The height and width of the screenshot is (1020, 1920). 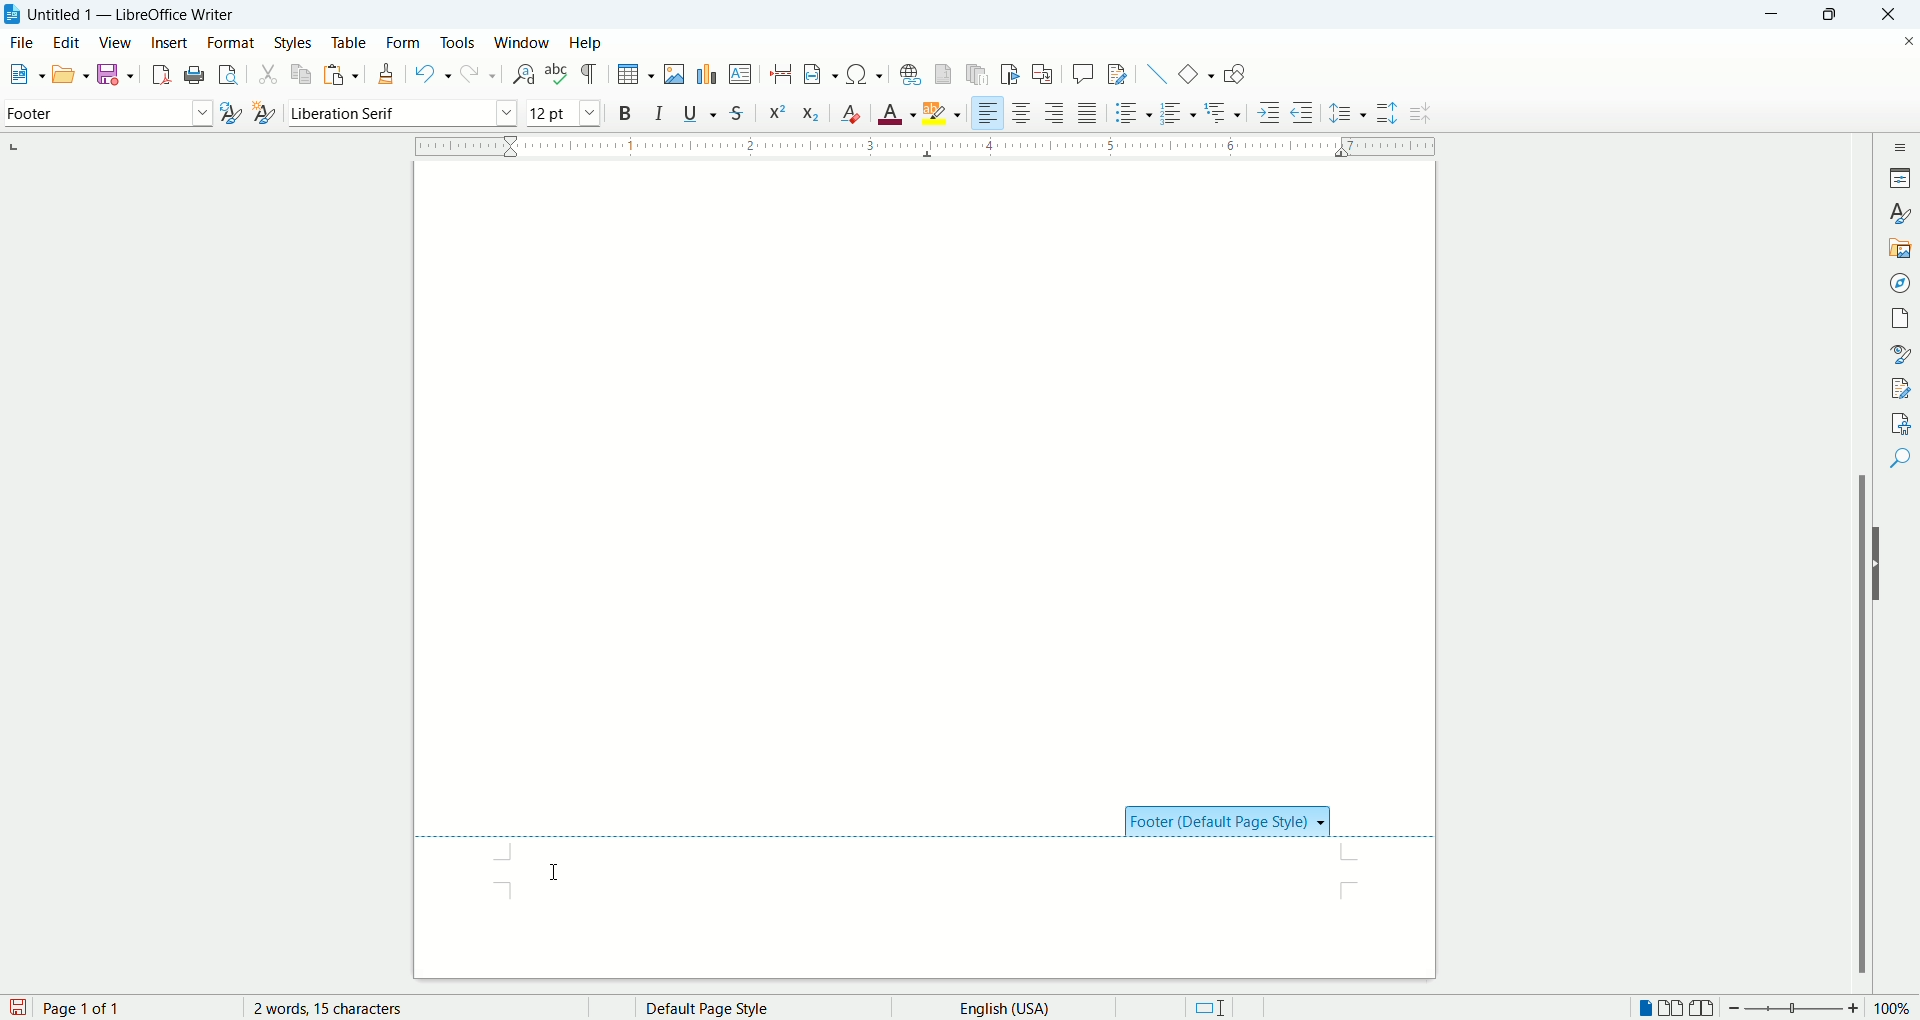 What do you see at coordinates (268, 76) in the screenshot?
I see `cut` at bounding box center [268, 76].